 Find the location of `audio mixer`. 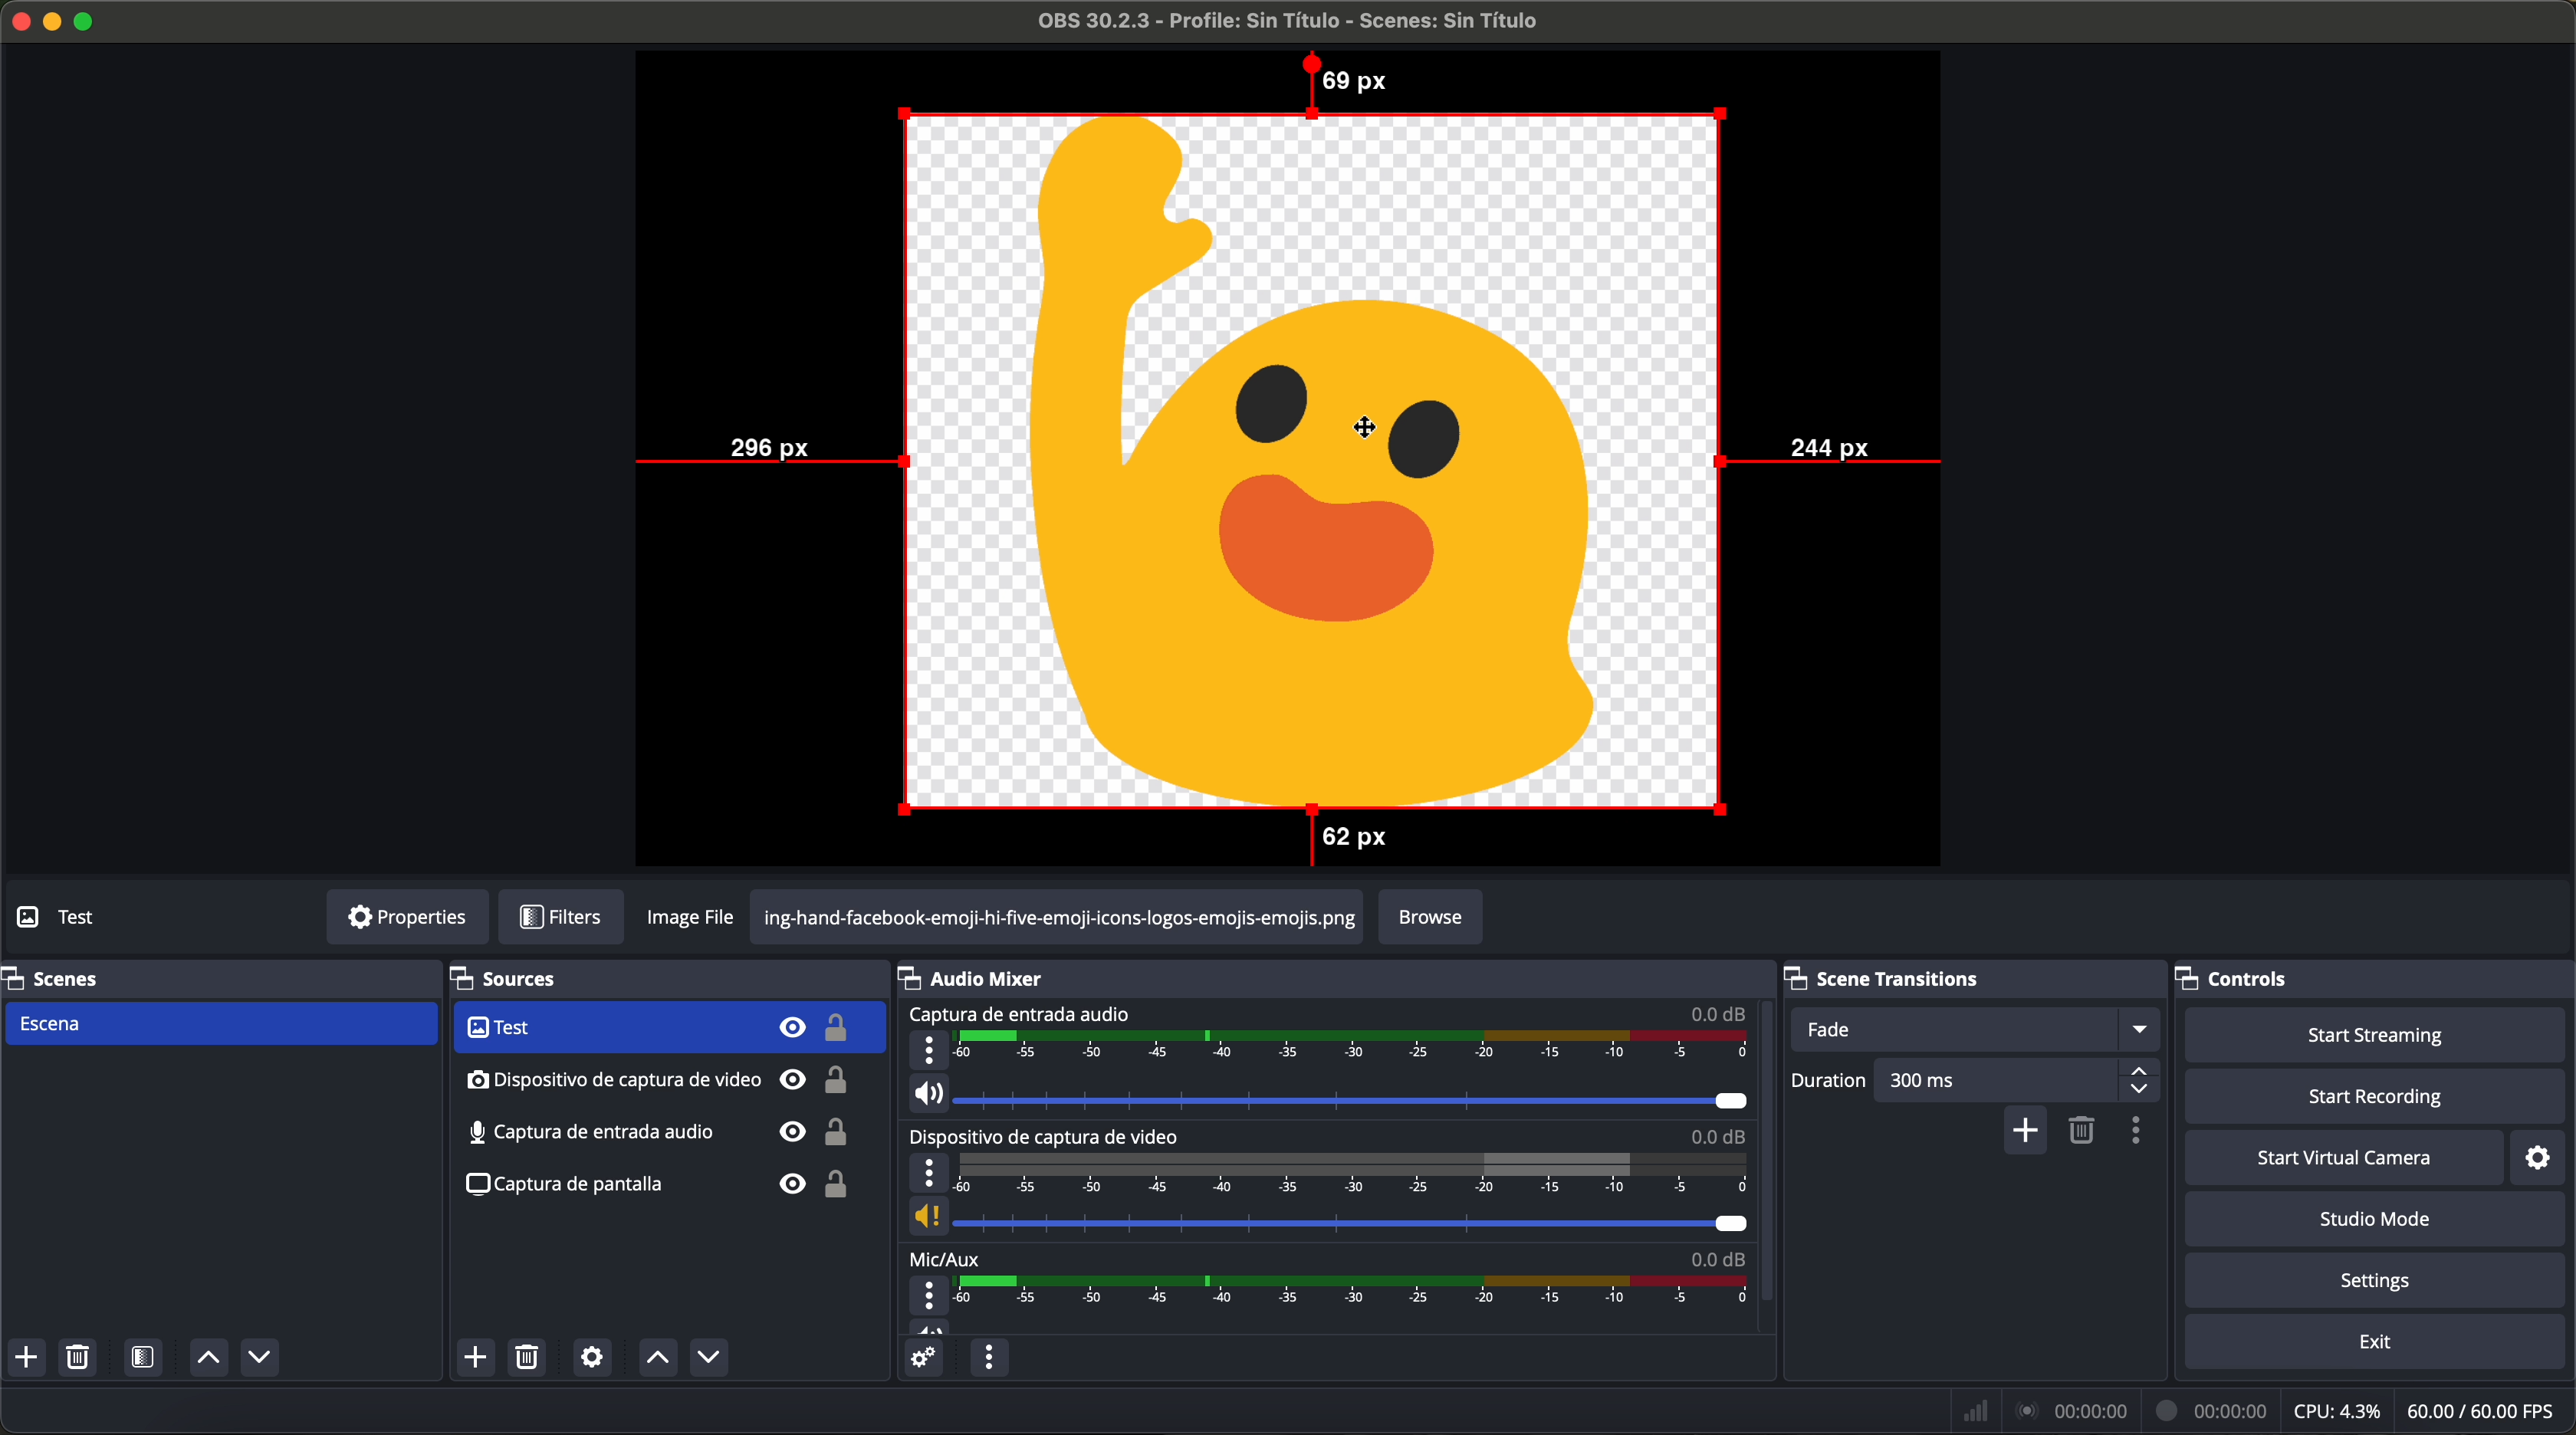

audio mixer is located at coordinates (982, 977).